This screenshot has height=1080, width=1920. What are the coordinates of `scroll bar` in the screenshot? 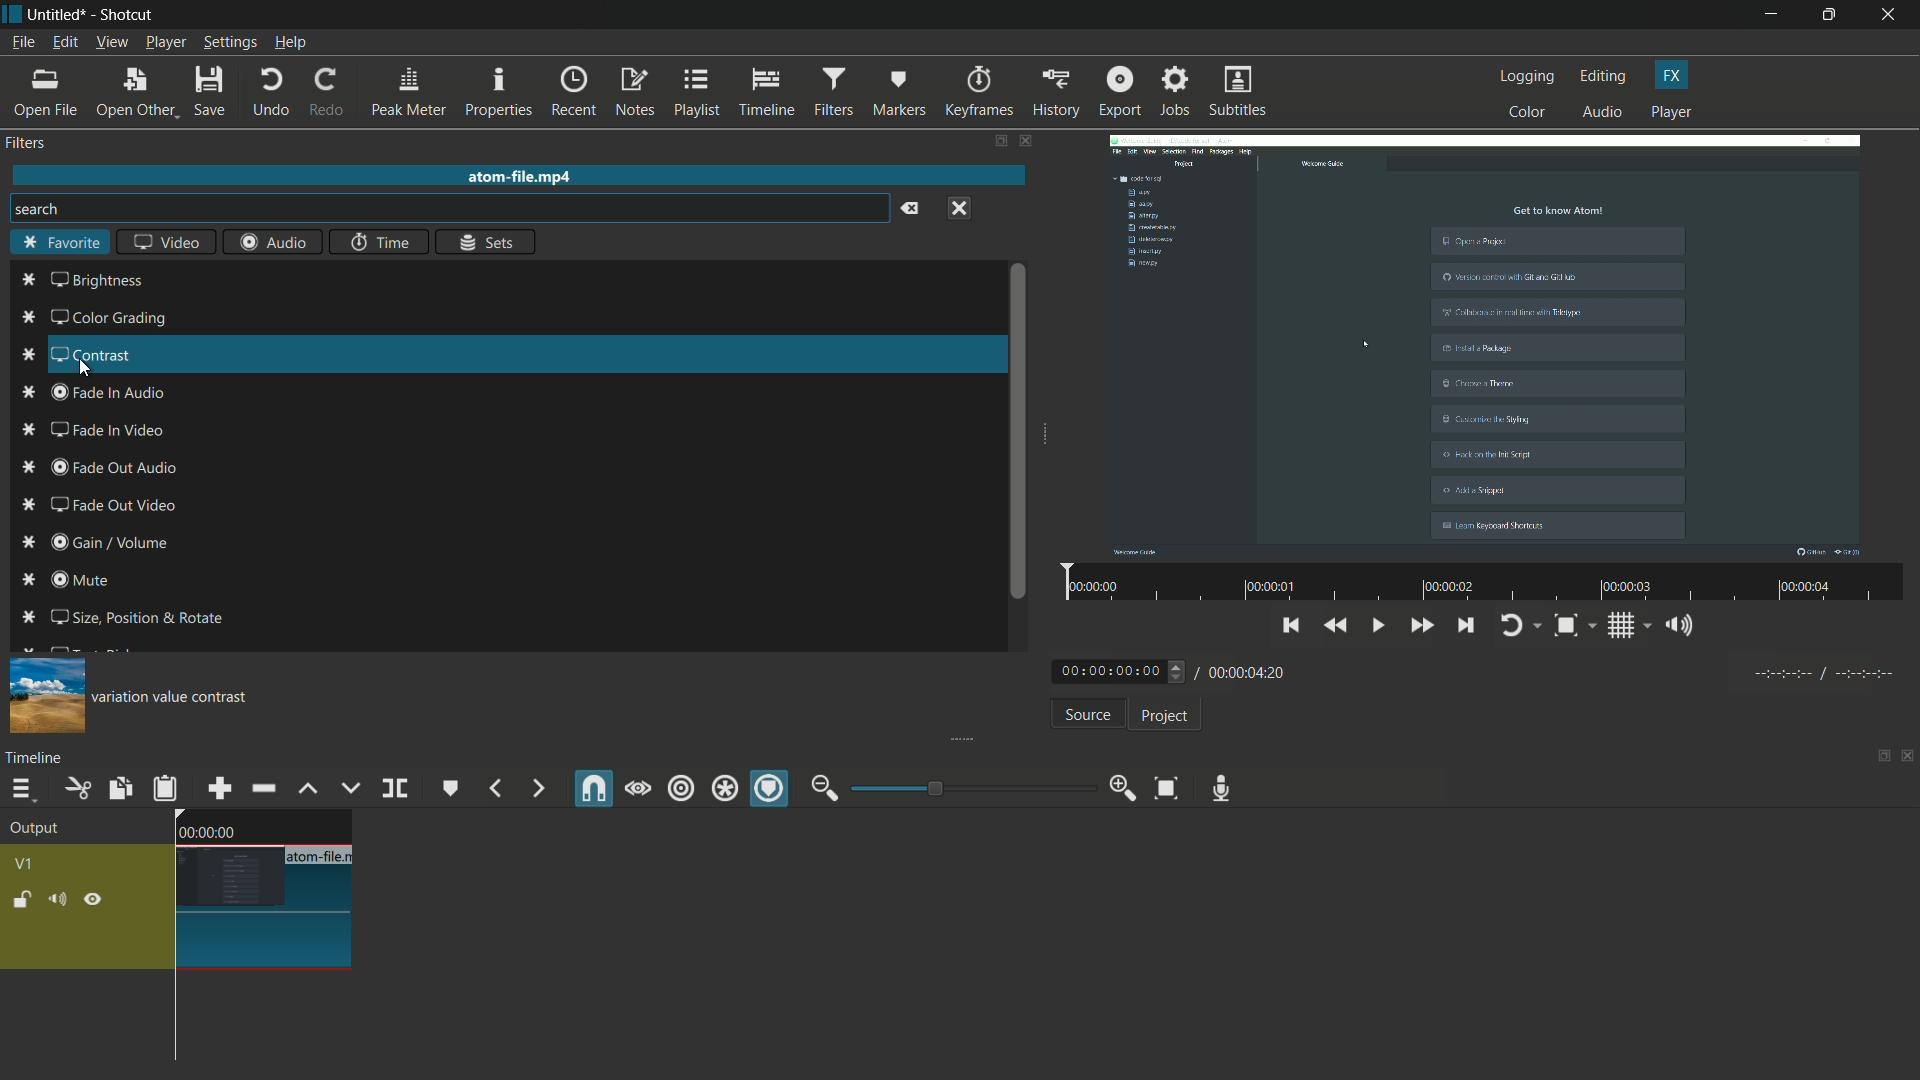 It's located at (1013, 432).